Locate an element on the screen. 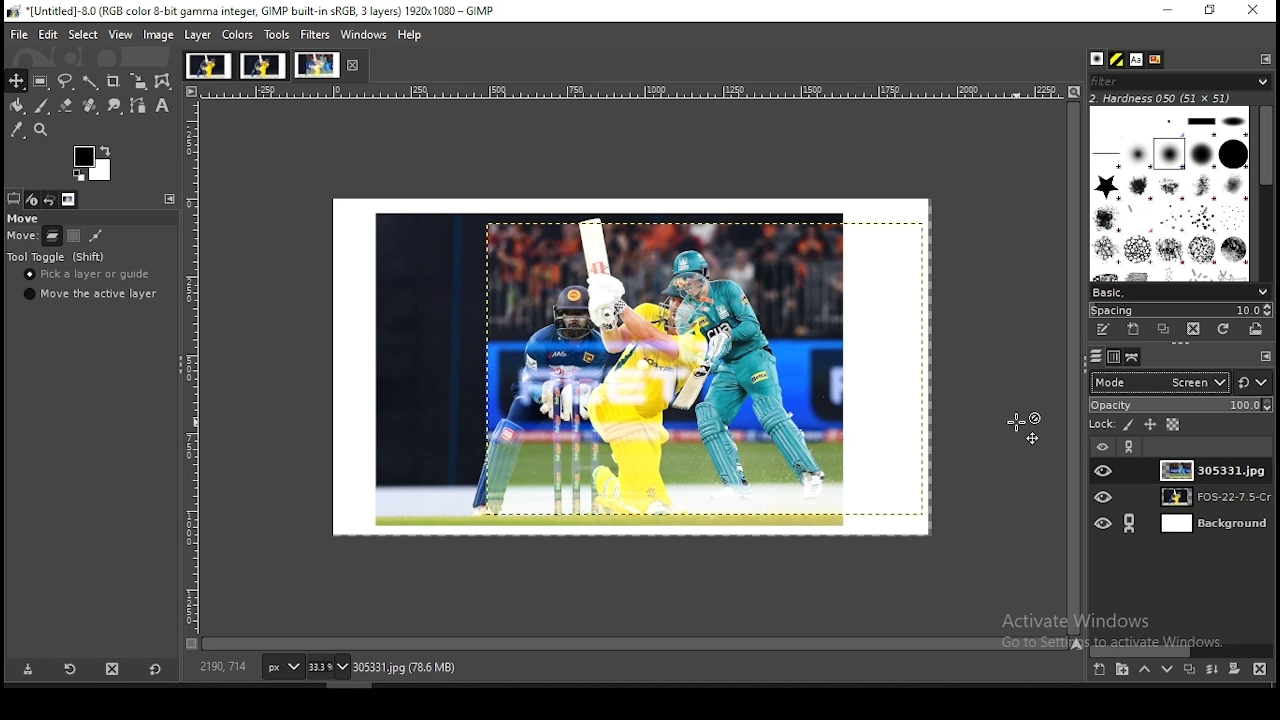 Image resolution: width=1280 pixels, height=720 pixels. scroll bar is located at coordinates (1266, 192).